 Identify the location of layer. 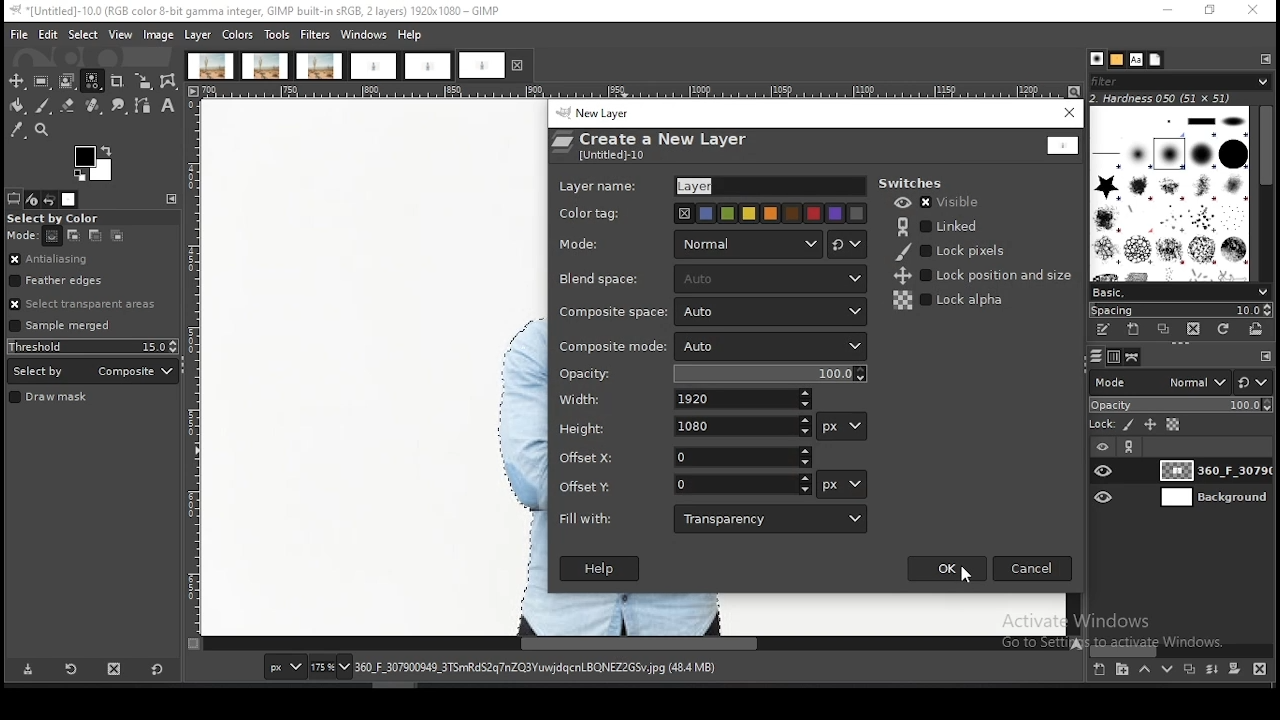
(198, 35).